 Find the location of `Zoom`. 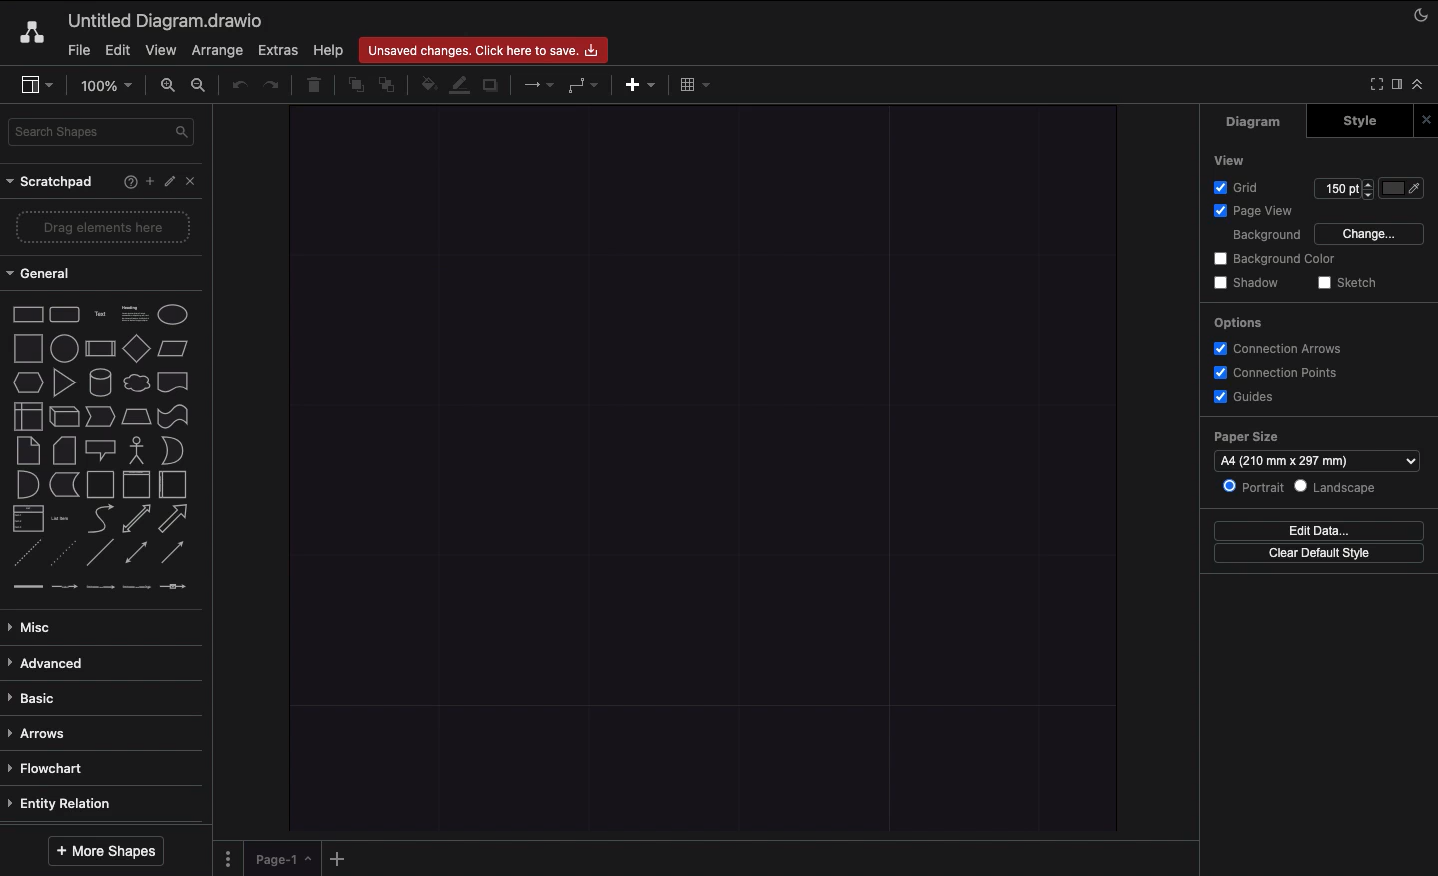

Zoom is located at coordinates (105, 85).